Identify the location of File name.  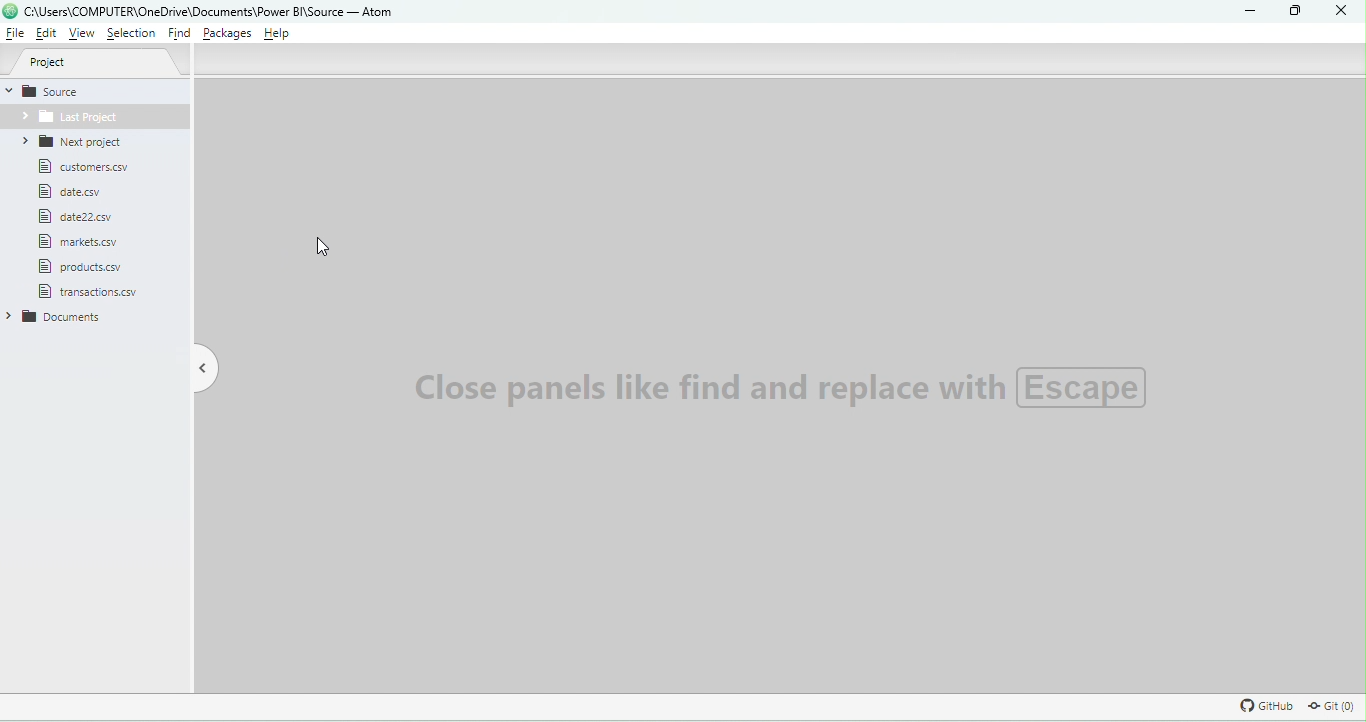
(238, 11).